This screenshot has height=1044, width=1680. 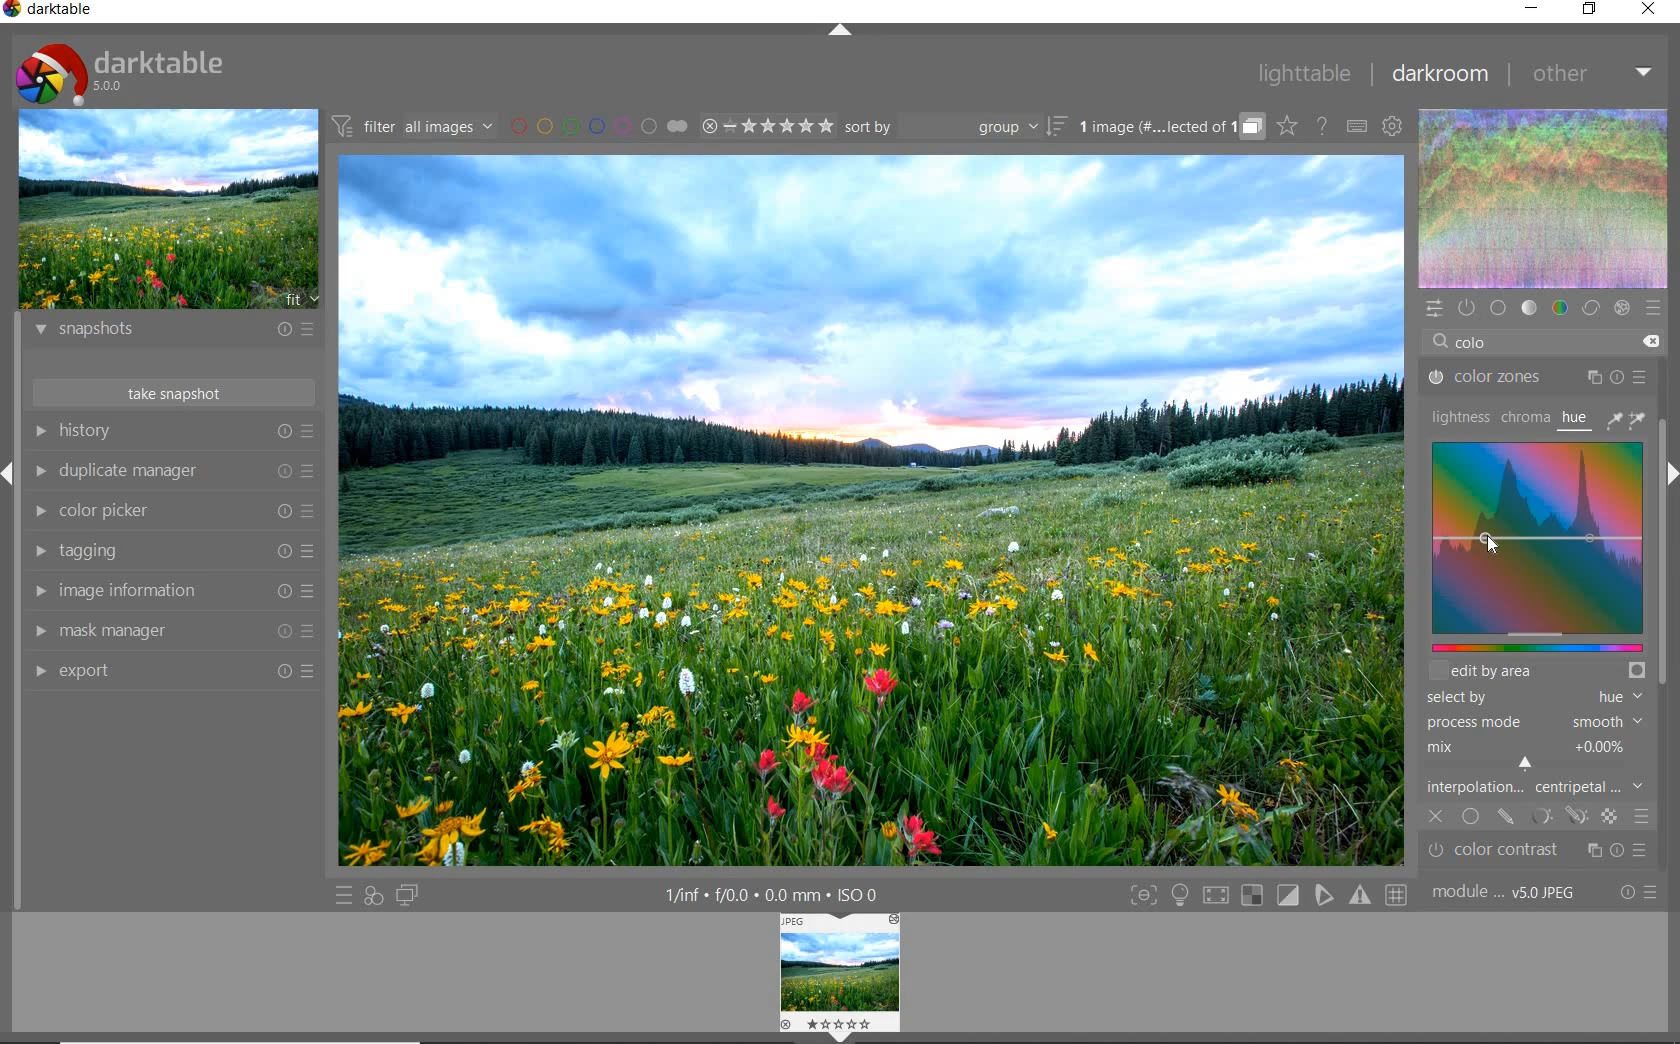 What do you see at coordinates (1536, 535) in the screenshot?
I see `colorize` at bounding box center [1536, 535].